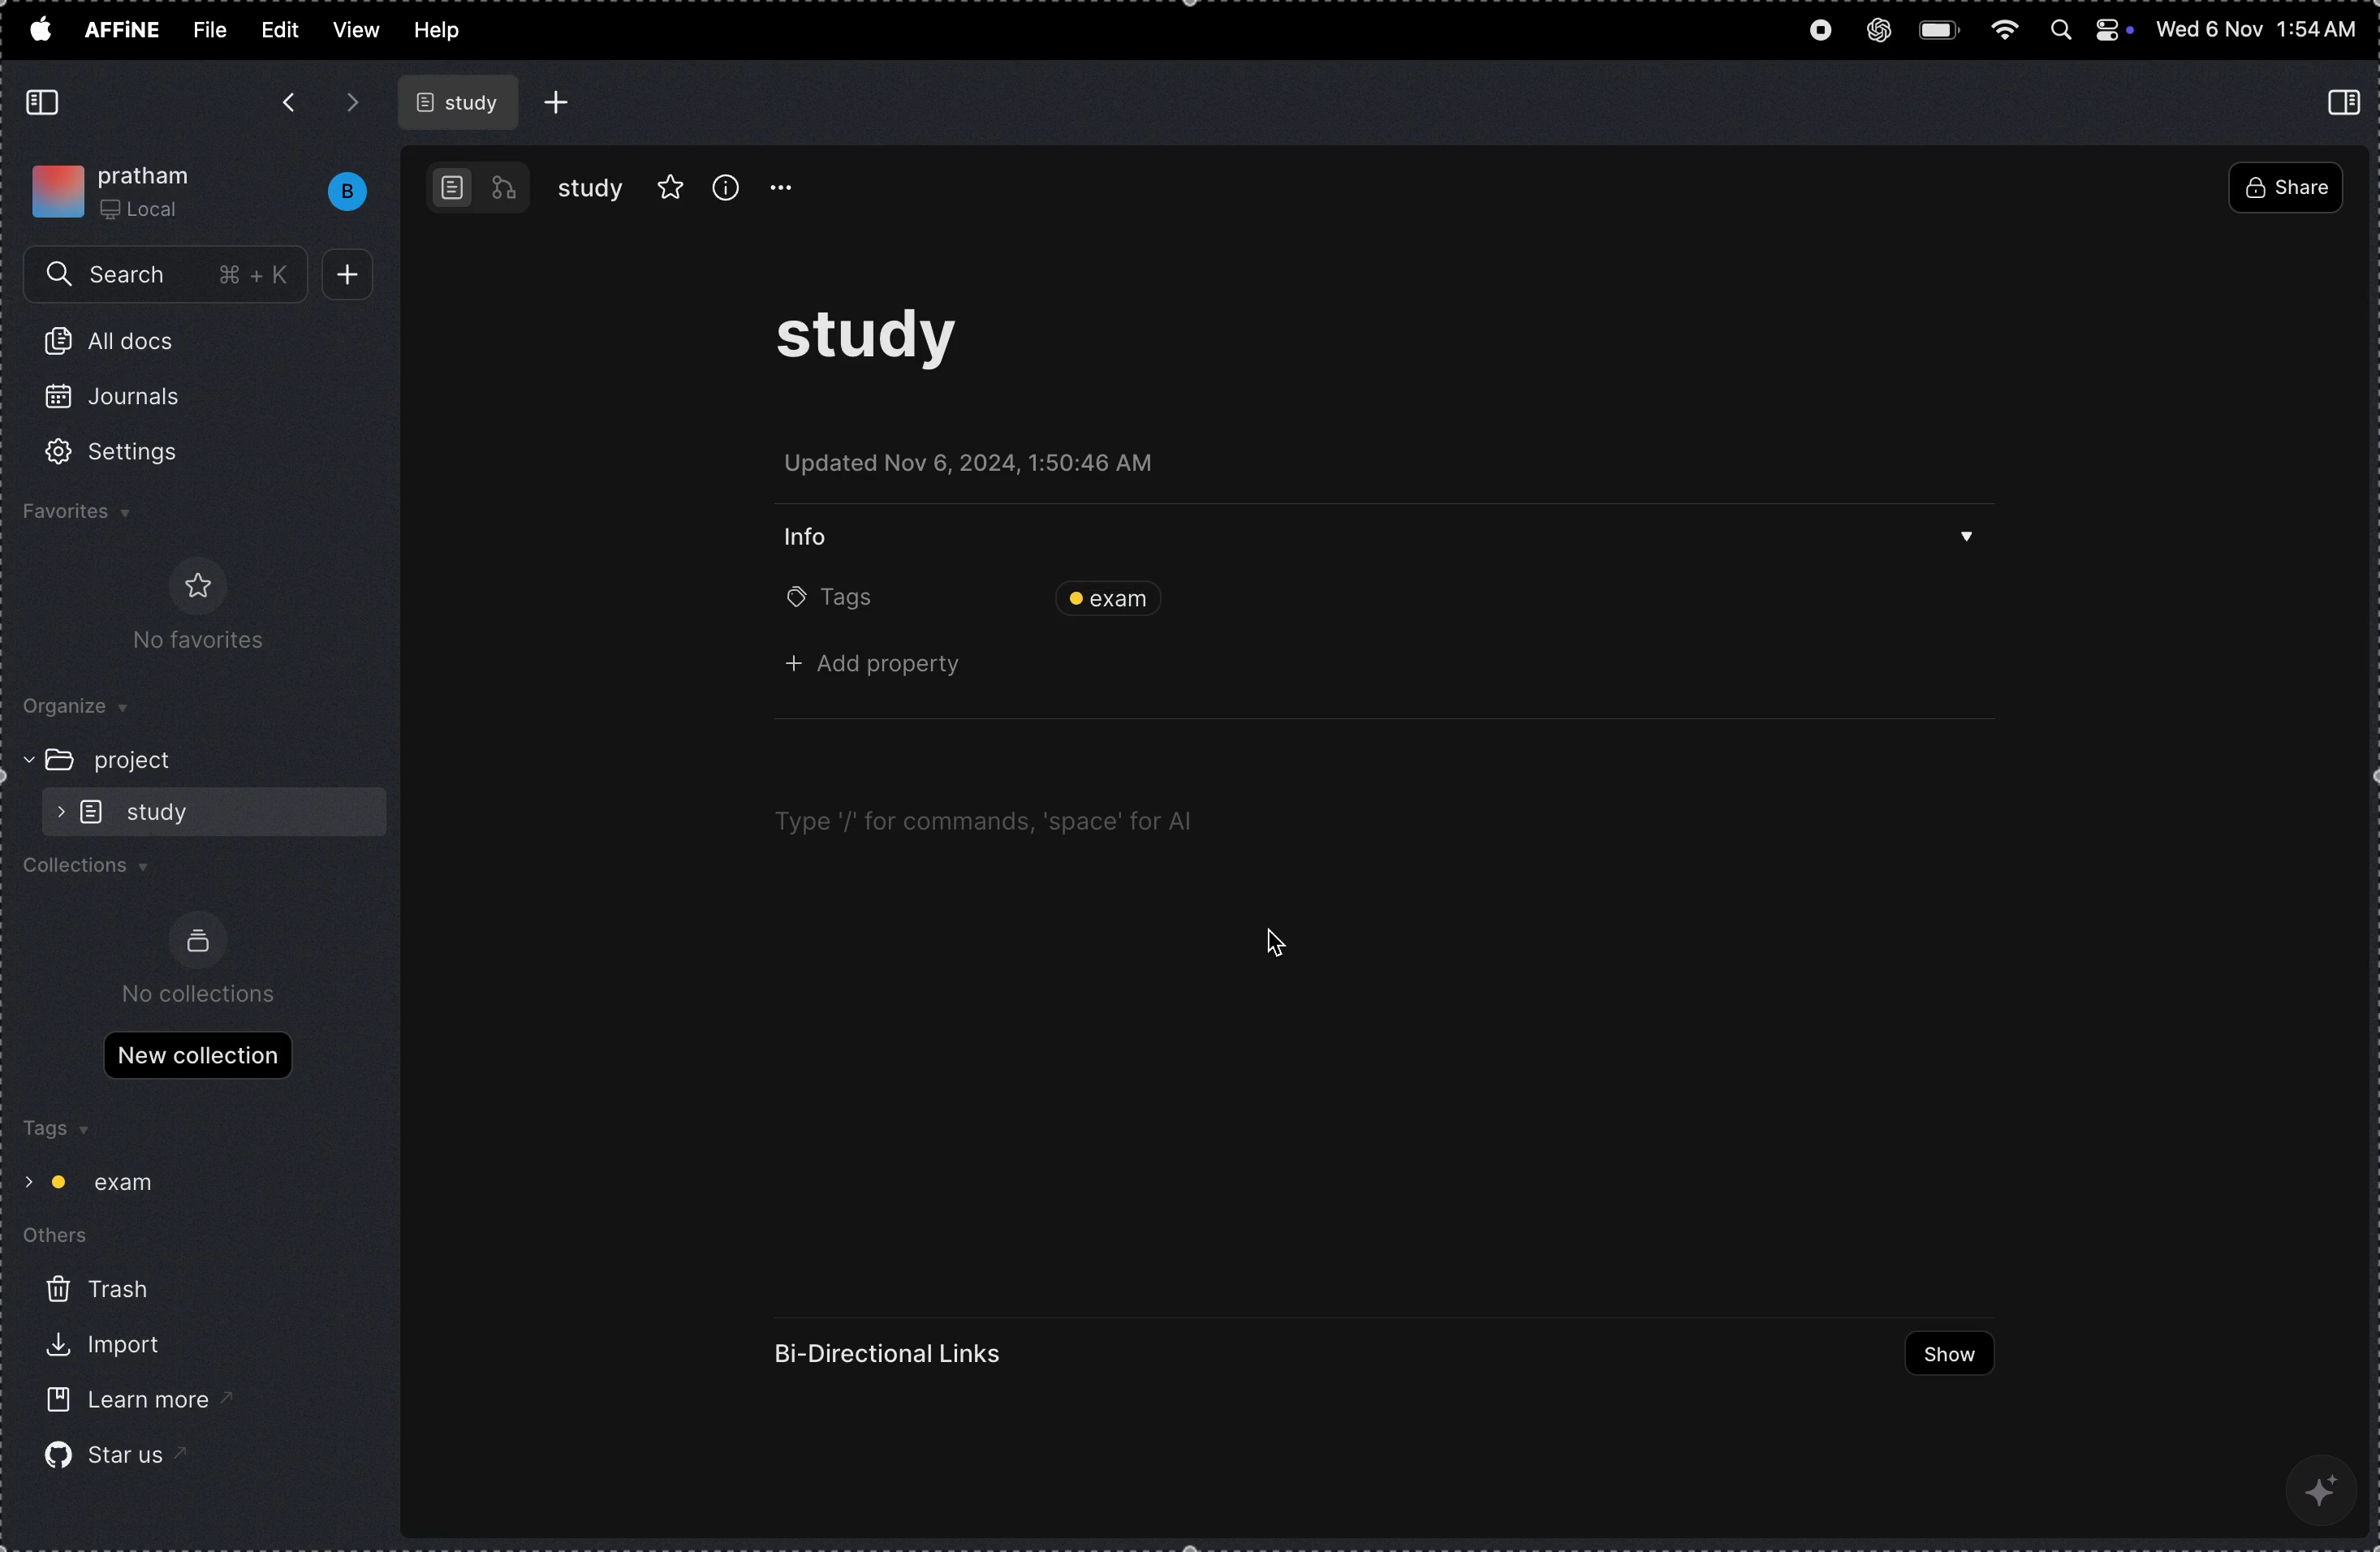 This screenshot has width=2380, height=1552. I want to click on all docs, so click(120, 345).